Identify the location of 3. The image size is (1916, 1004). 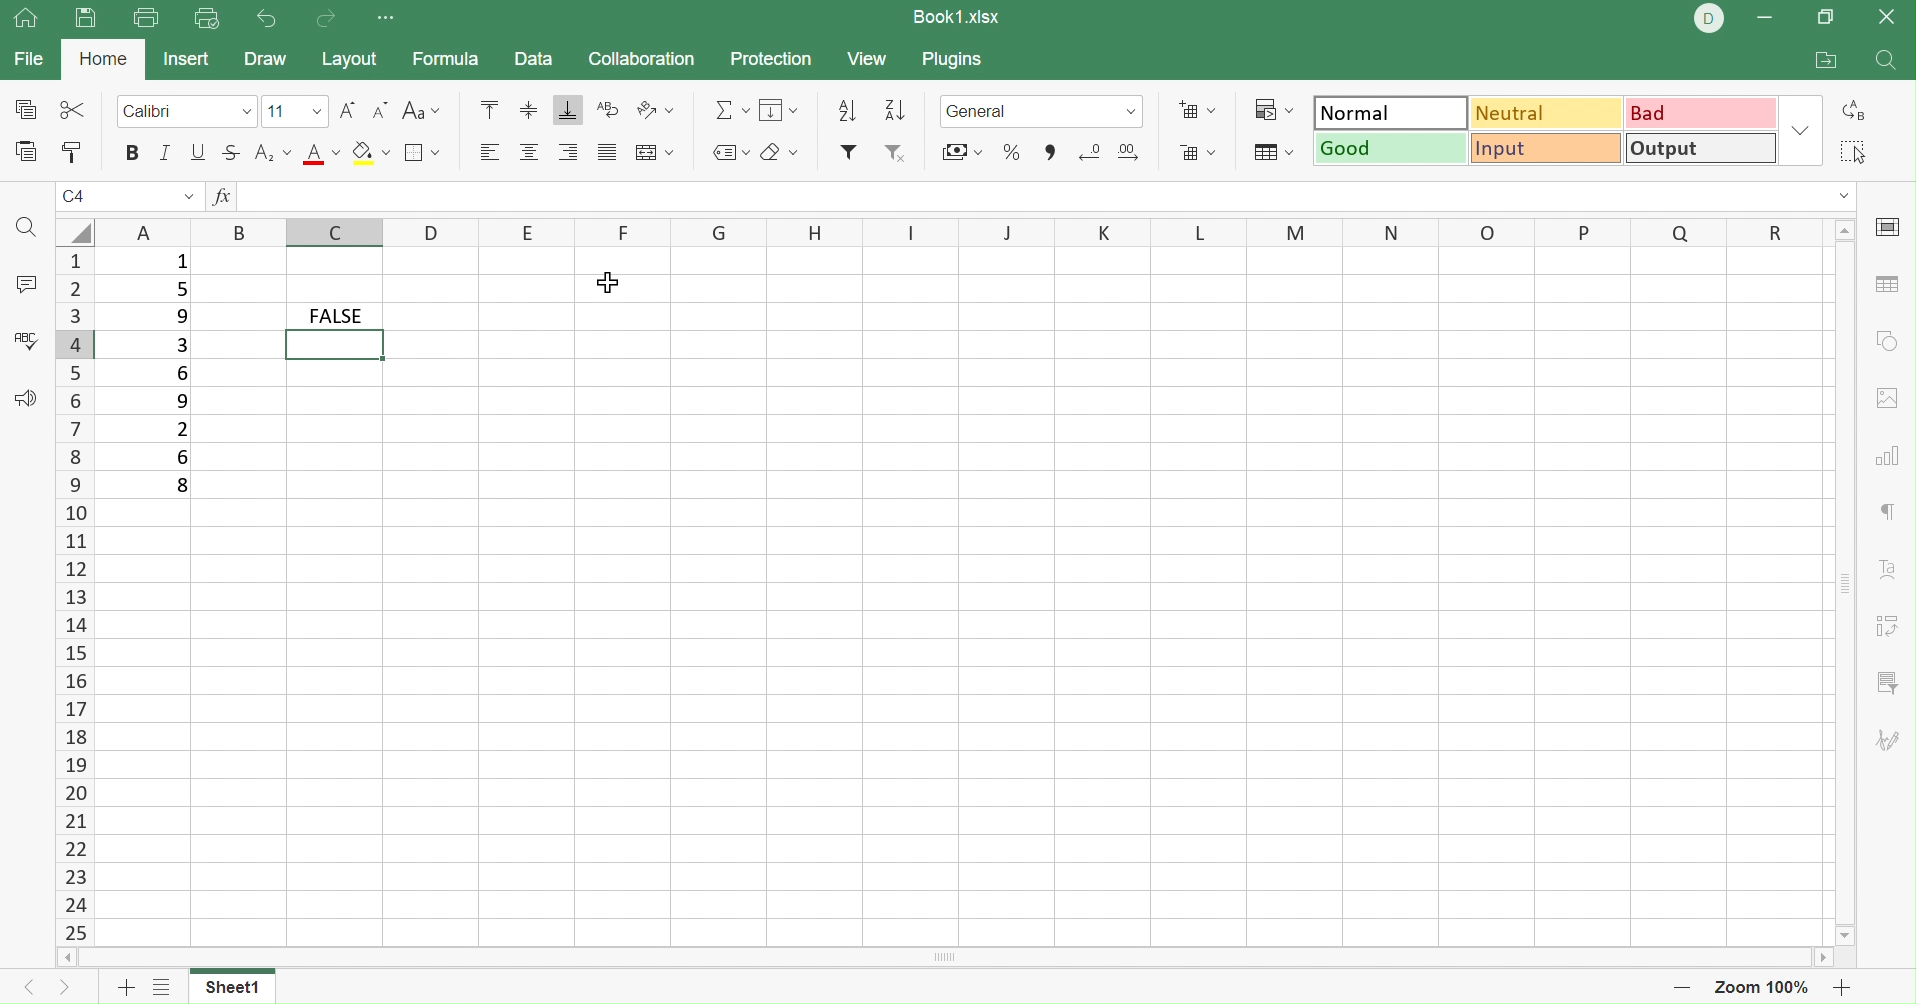
(180, 343).